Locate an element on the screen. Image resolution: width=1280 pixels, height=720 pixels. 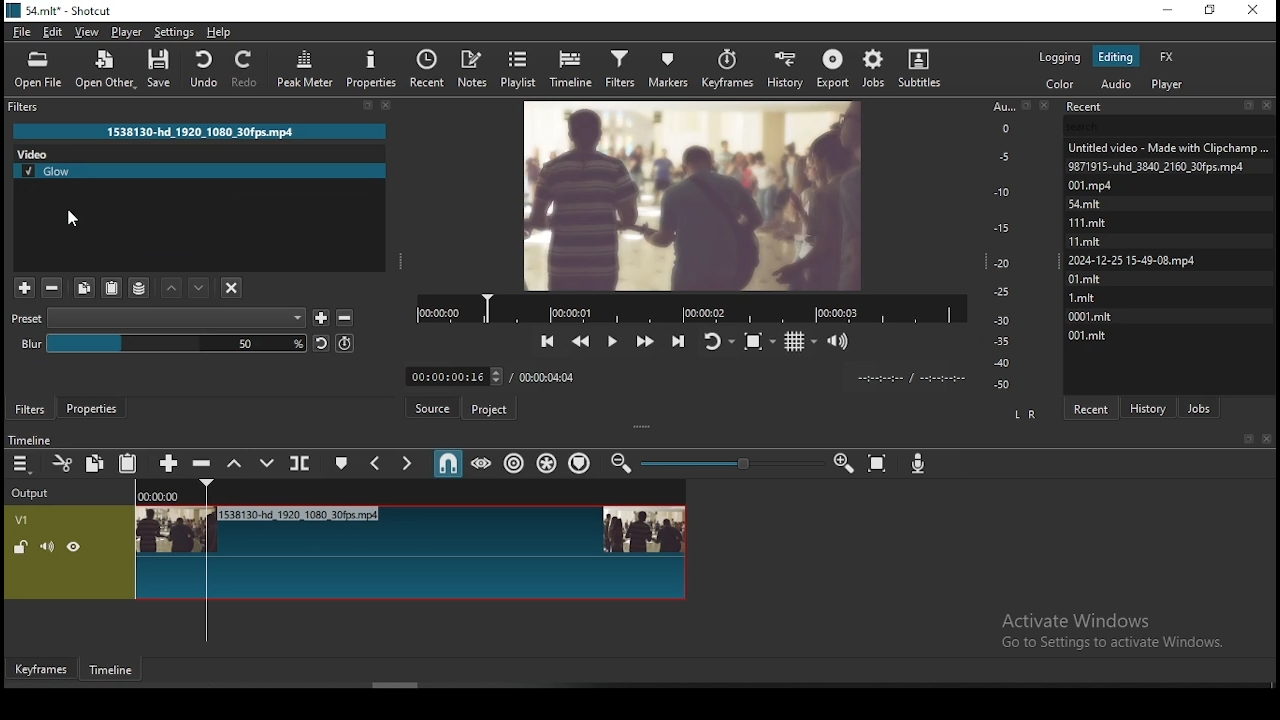
elapsed time is located at coordinates (451, 372).